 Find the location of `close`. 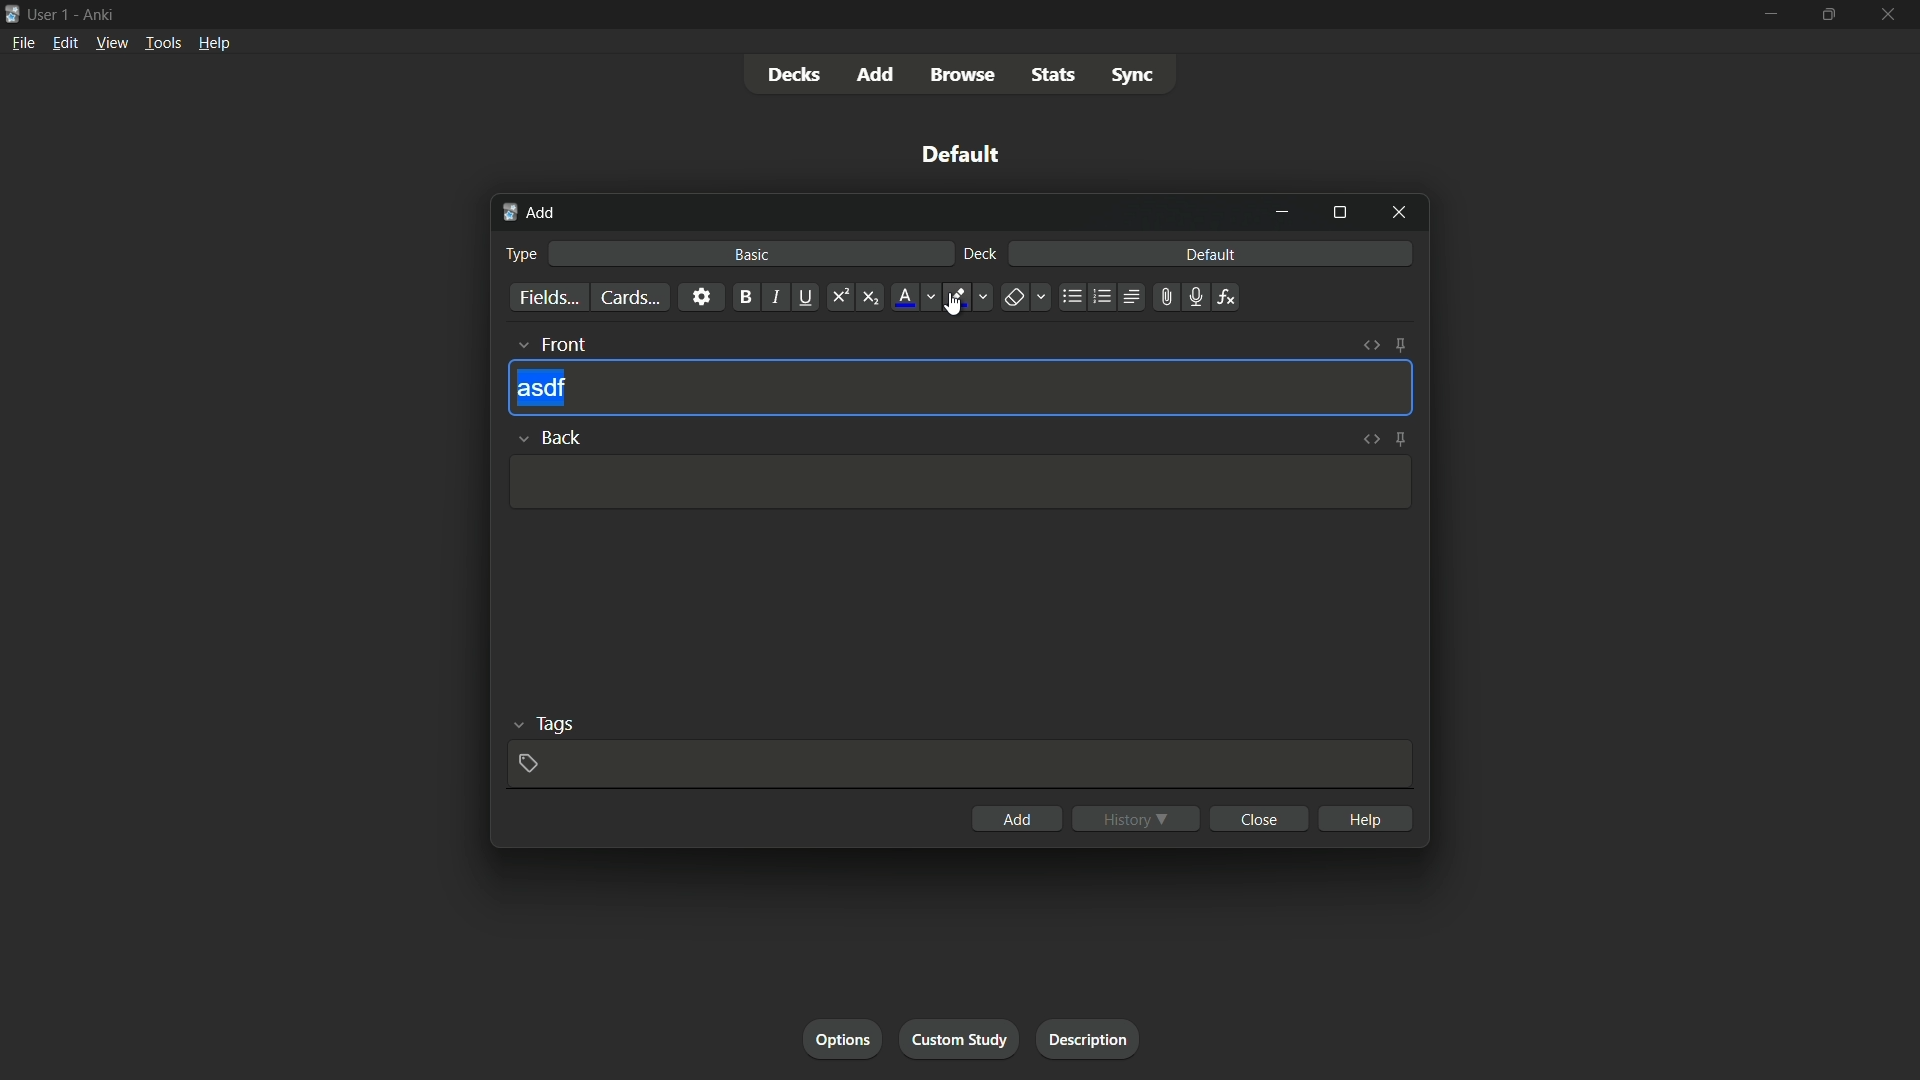

close is located at coordinates (1260, 818).